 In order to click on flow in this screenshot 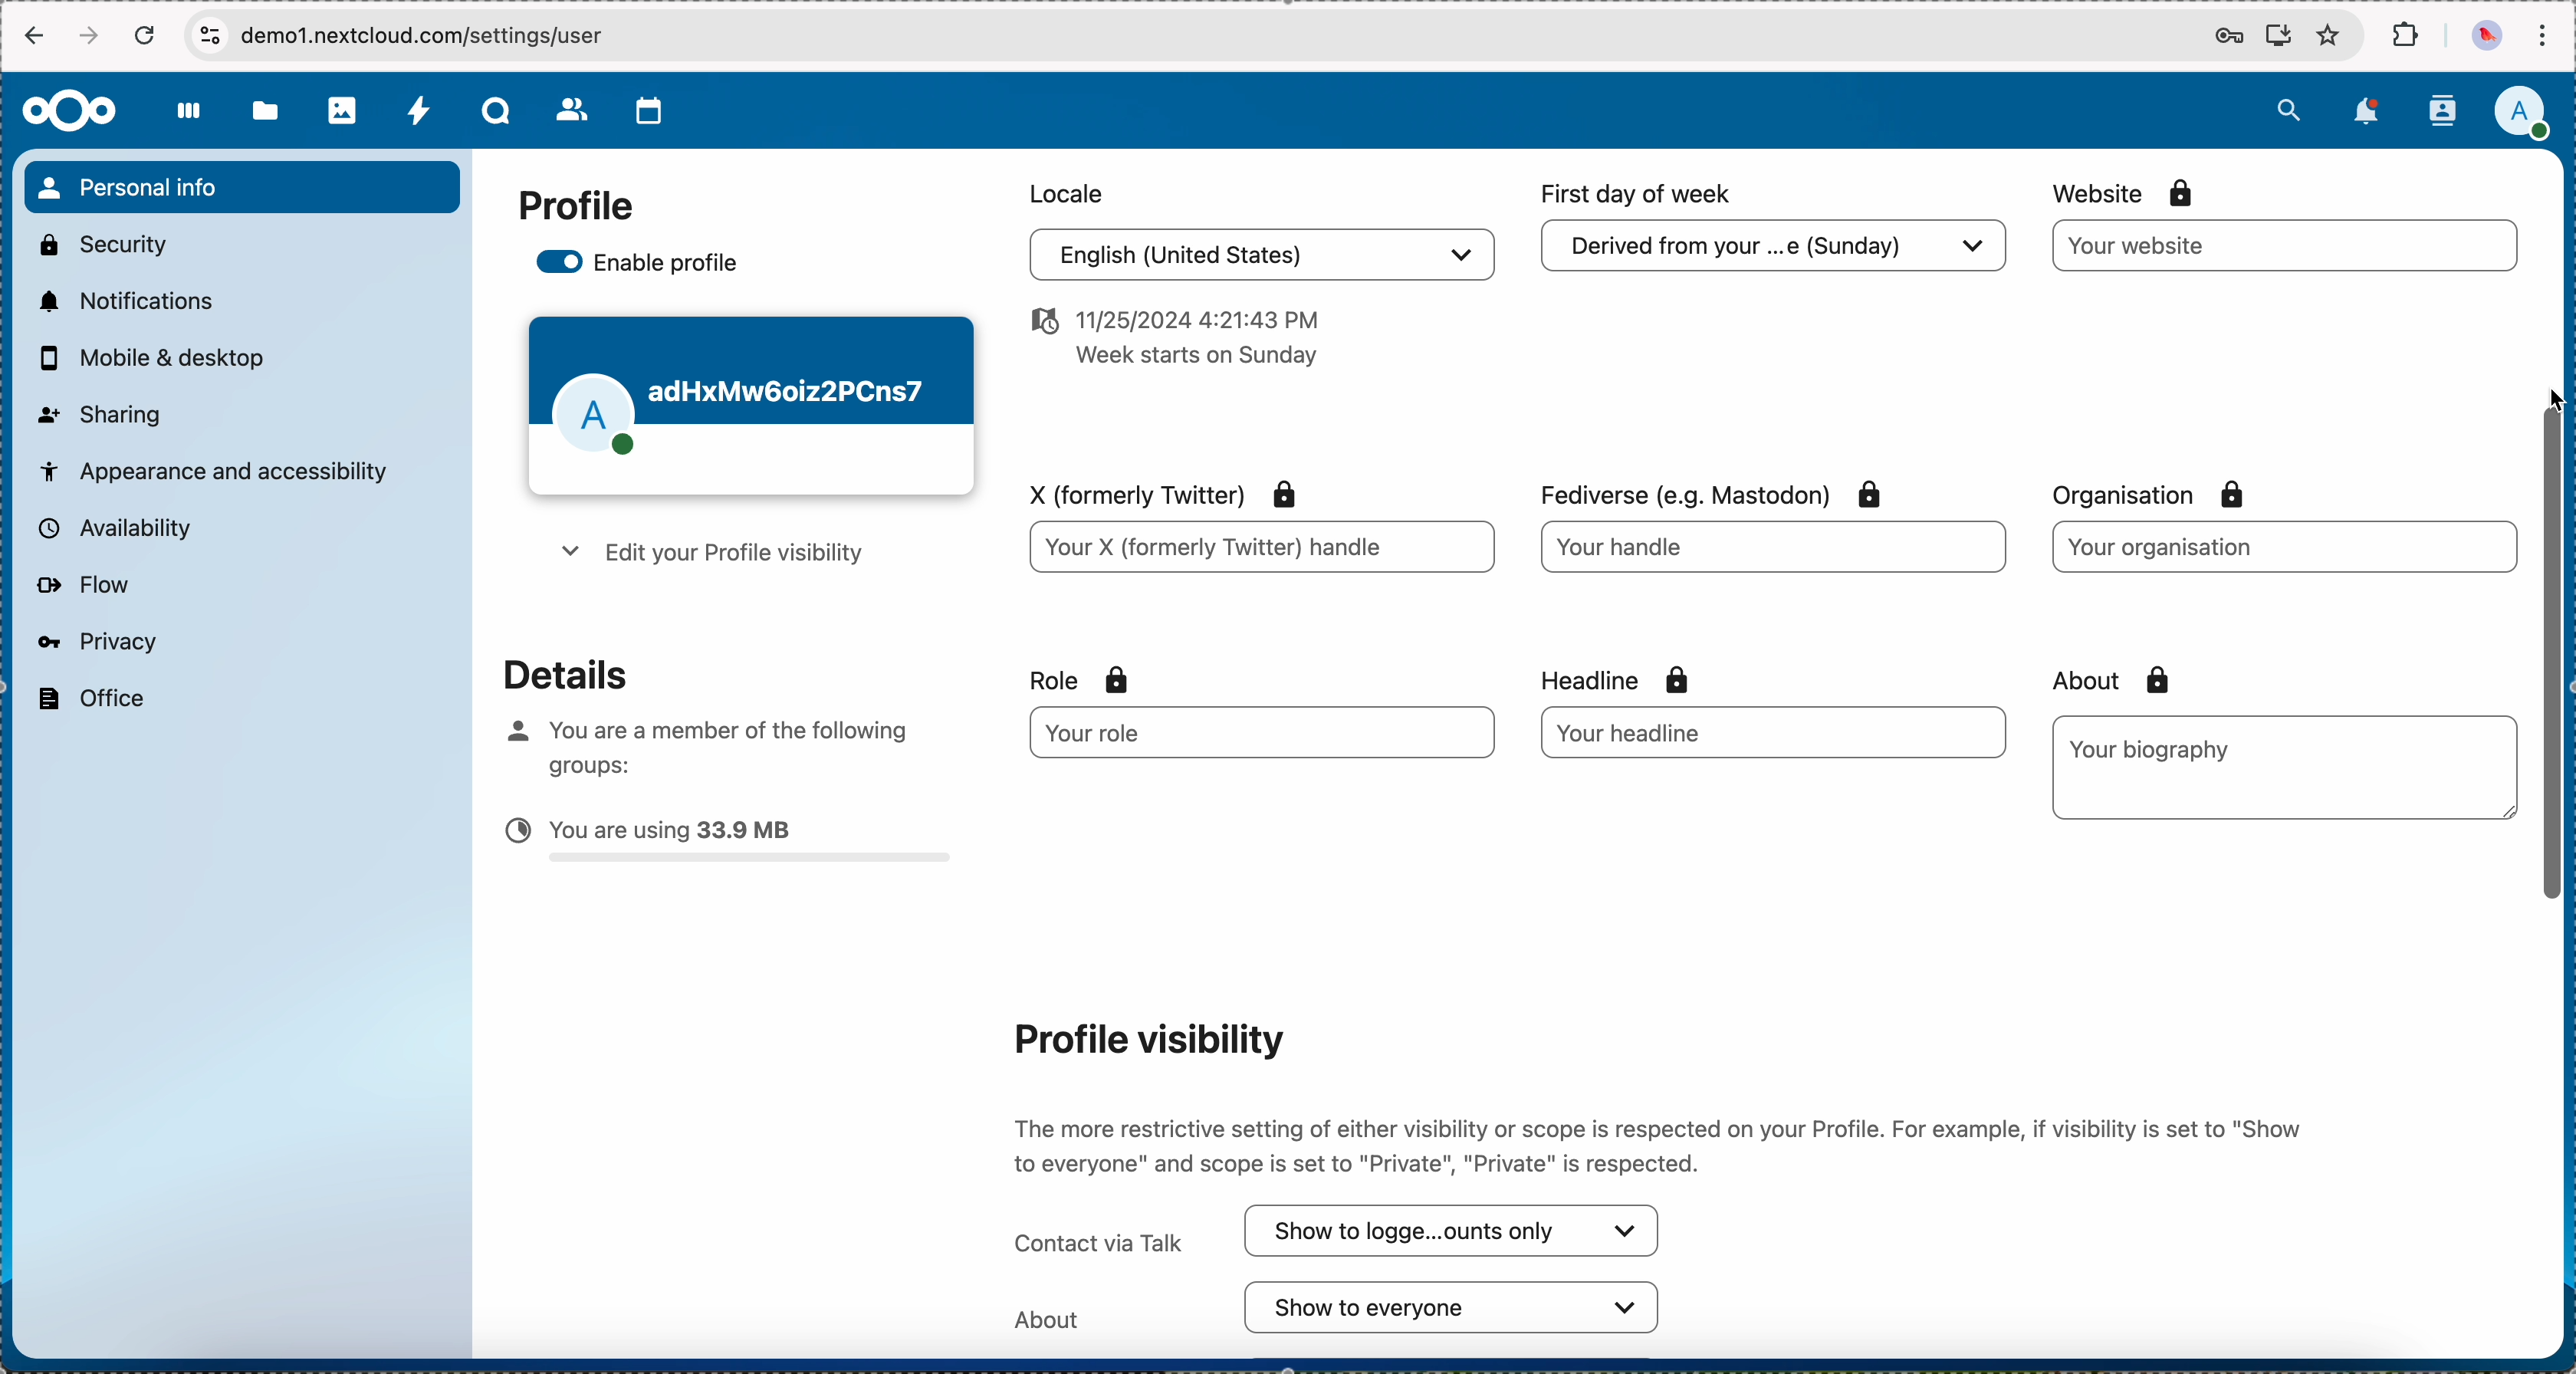, I will do `click(82, 586)`.